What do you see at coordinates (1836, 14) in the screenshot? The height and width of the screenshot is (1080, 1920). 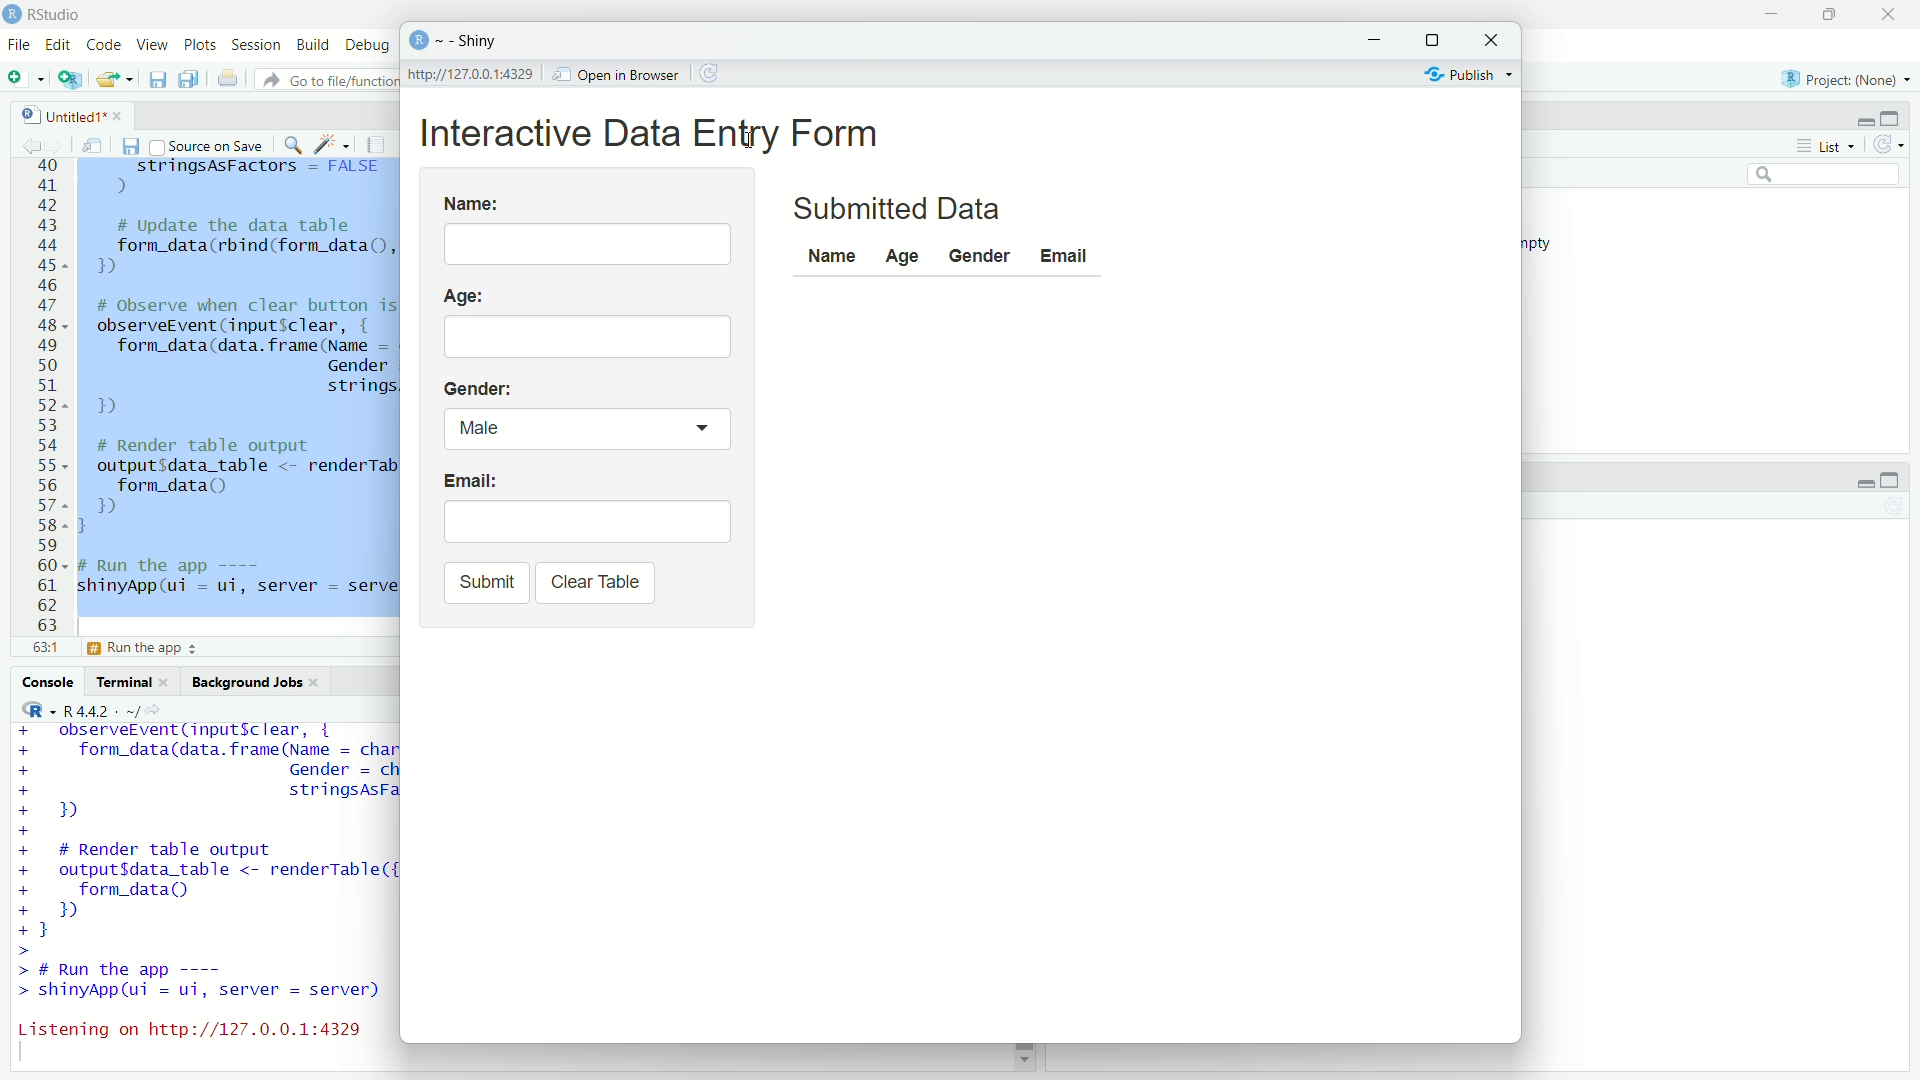 I see `maximize` at bounding box center [1836, 14].